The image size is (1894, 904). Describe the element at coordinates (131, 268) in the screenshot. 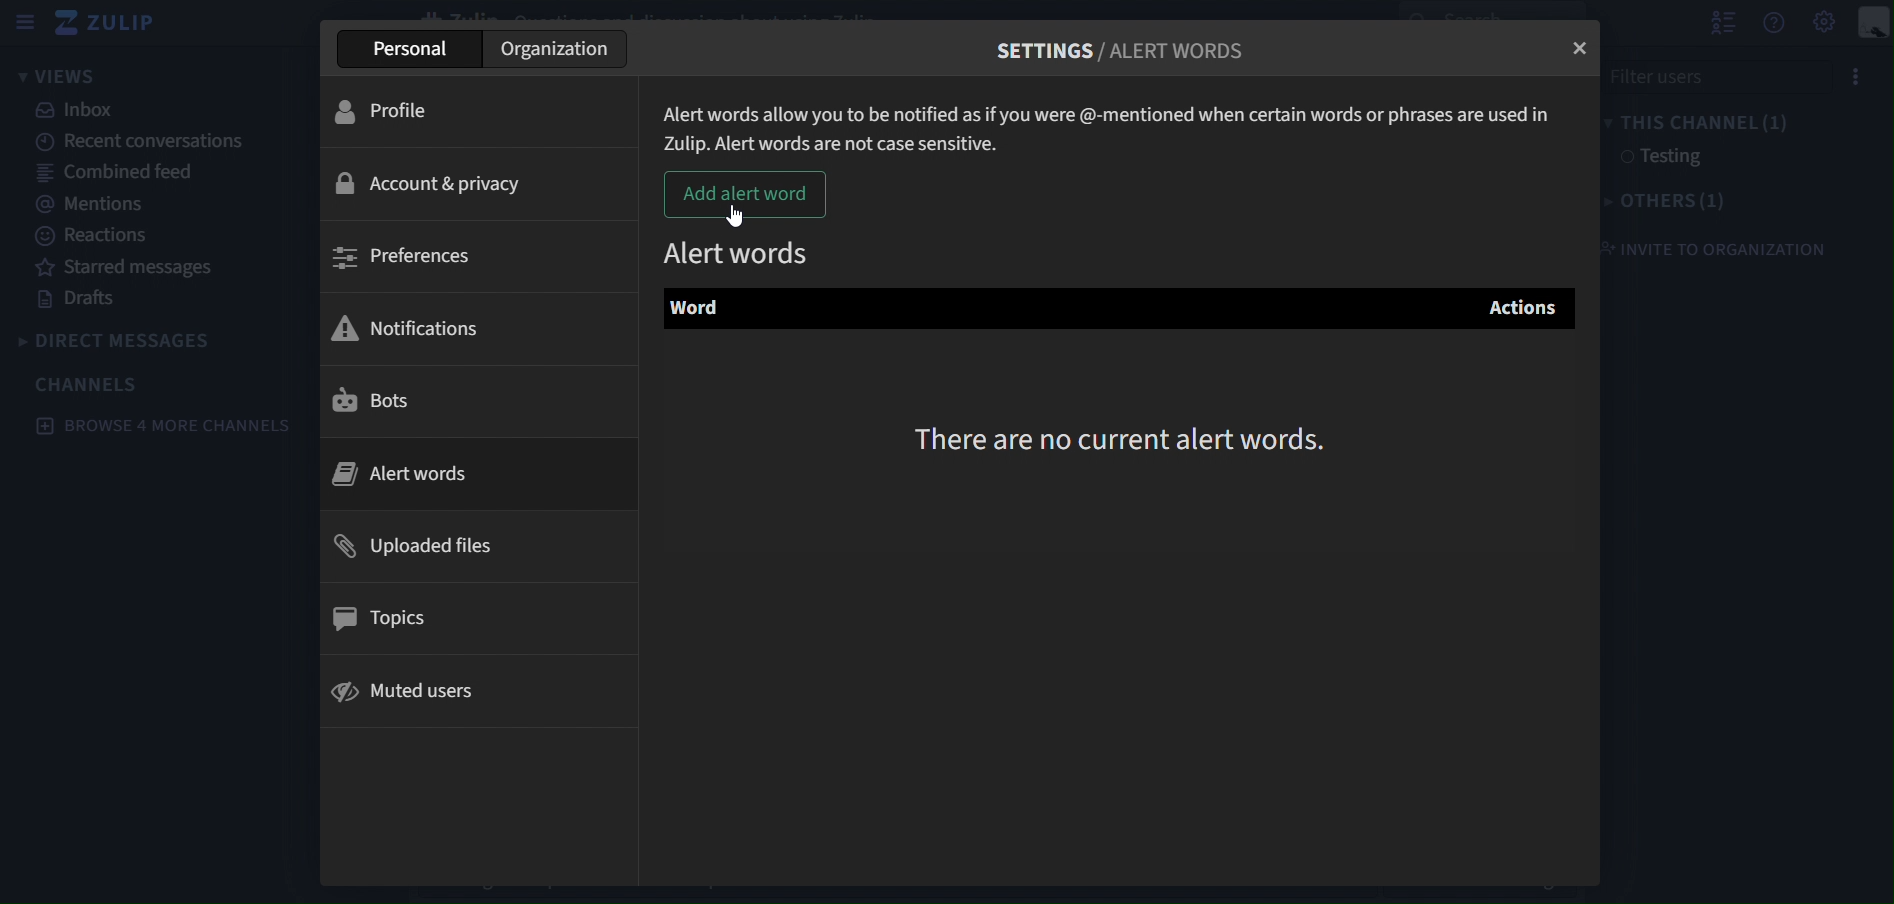

I see `starredmessages` at that location.